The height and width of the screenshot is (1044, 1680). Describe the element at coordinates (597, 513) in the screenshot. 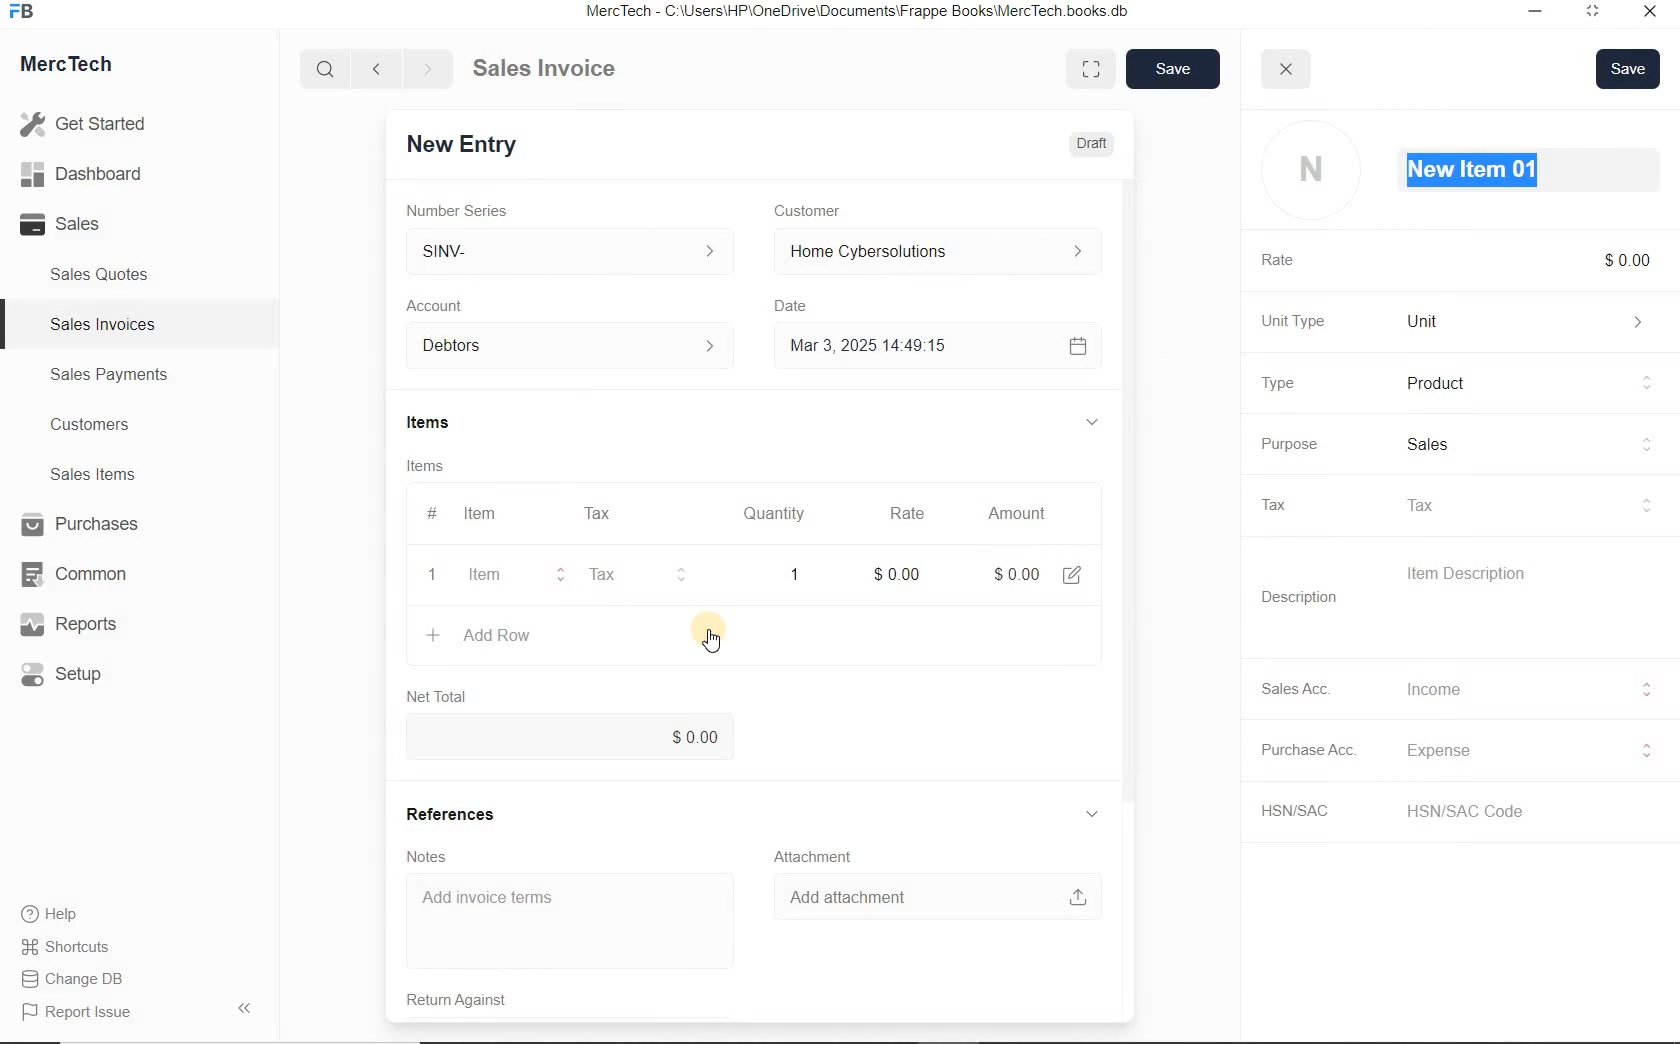

I see `Tax` at that location.